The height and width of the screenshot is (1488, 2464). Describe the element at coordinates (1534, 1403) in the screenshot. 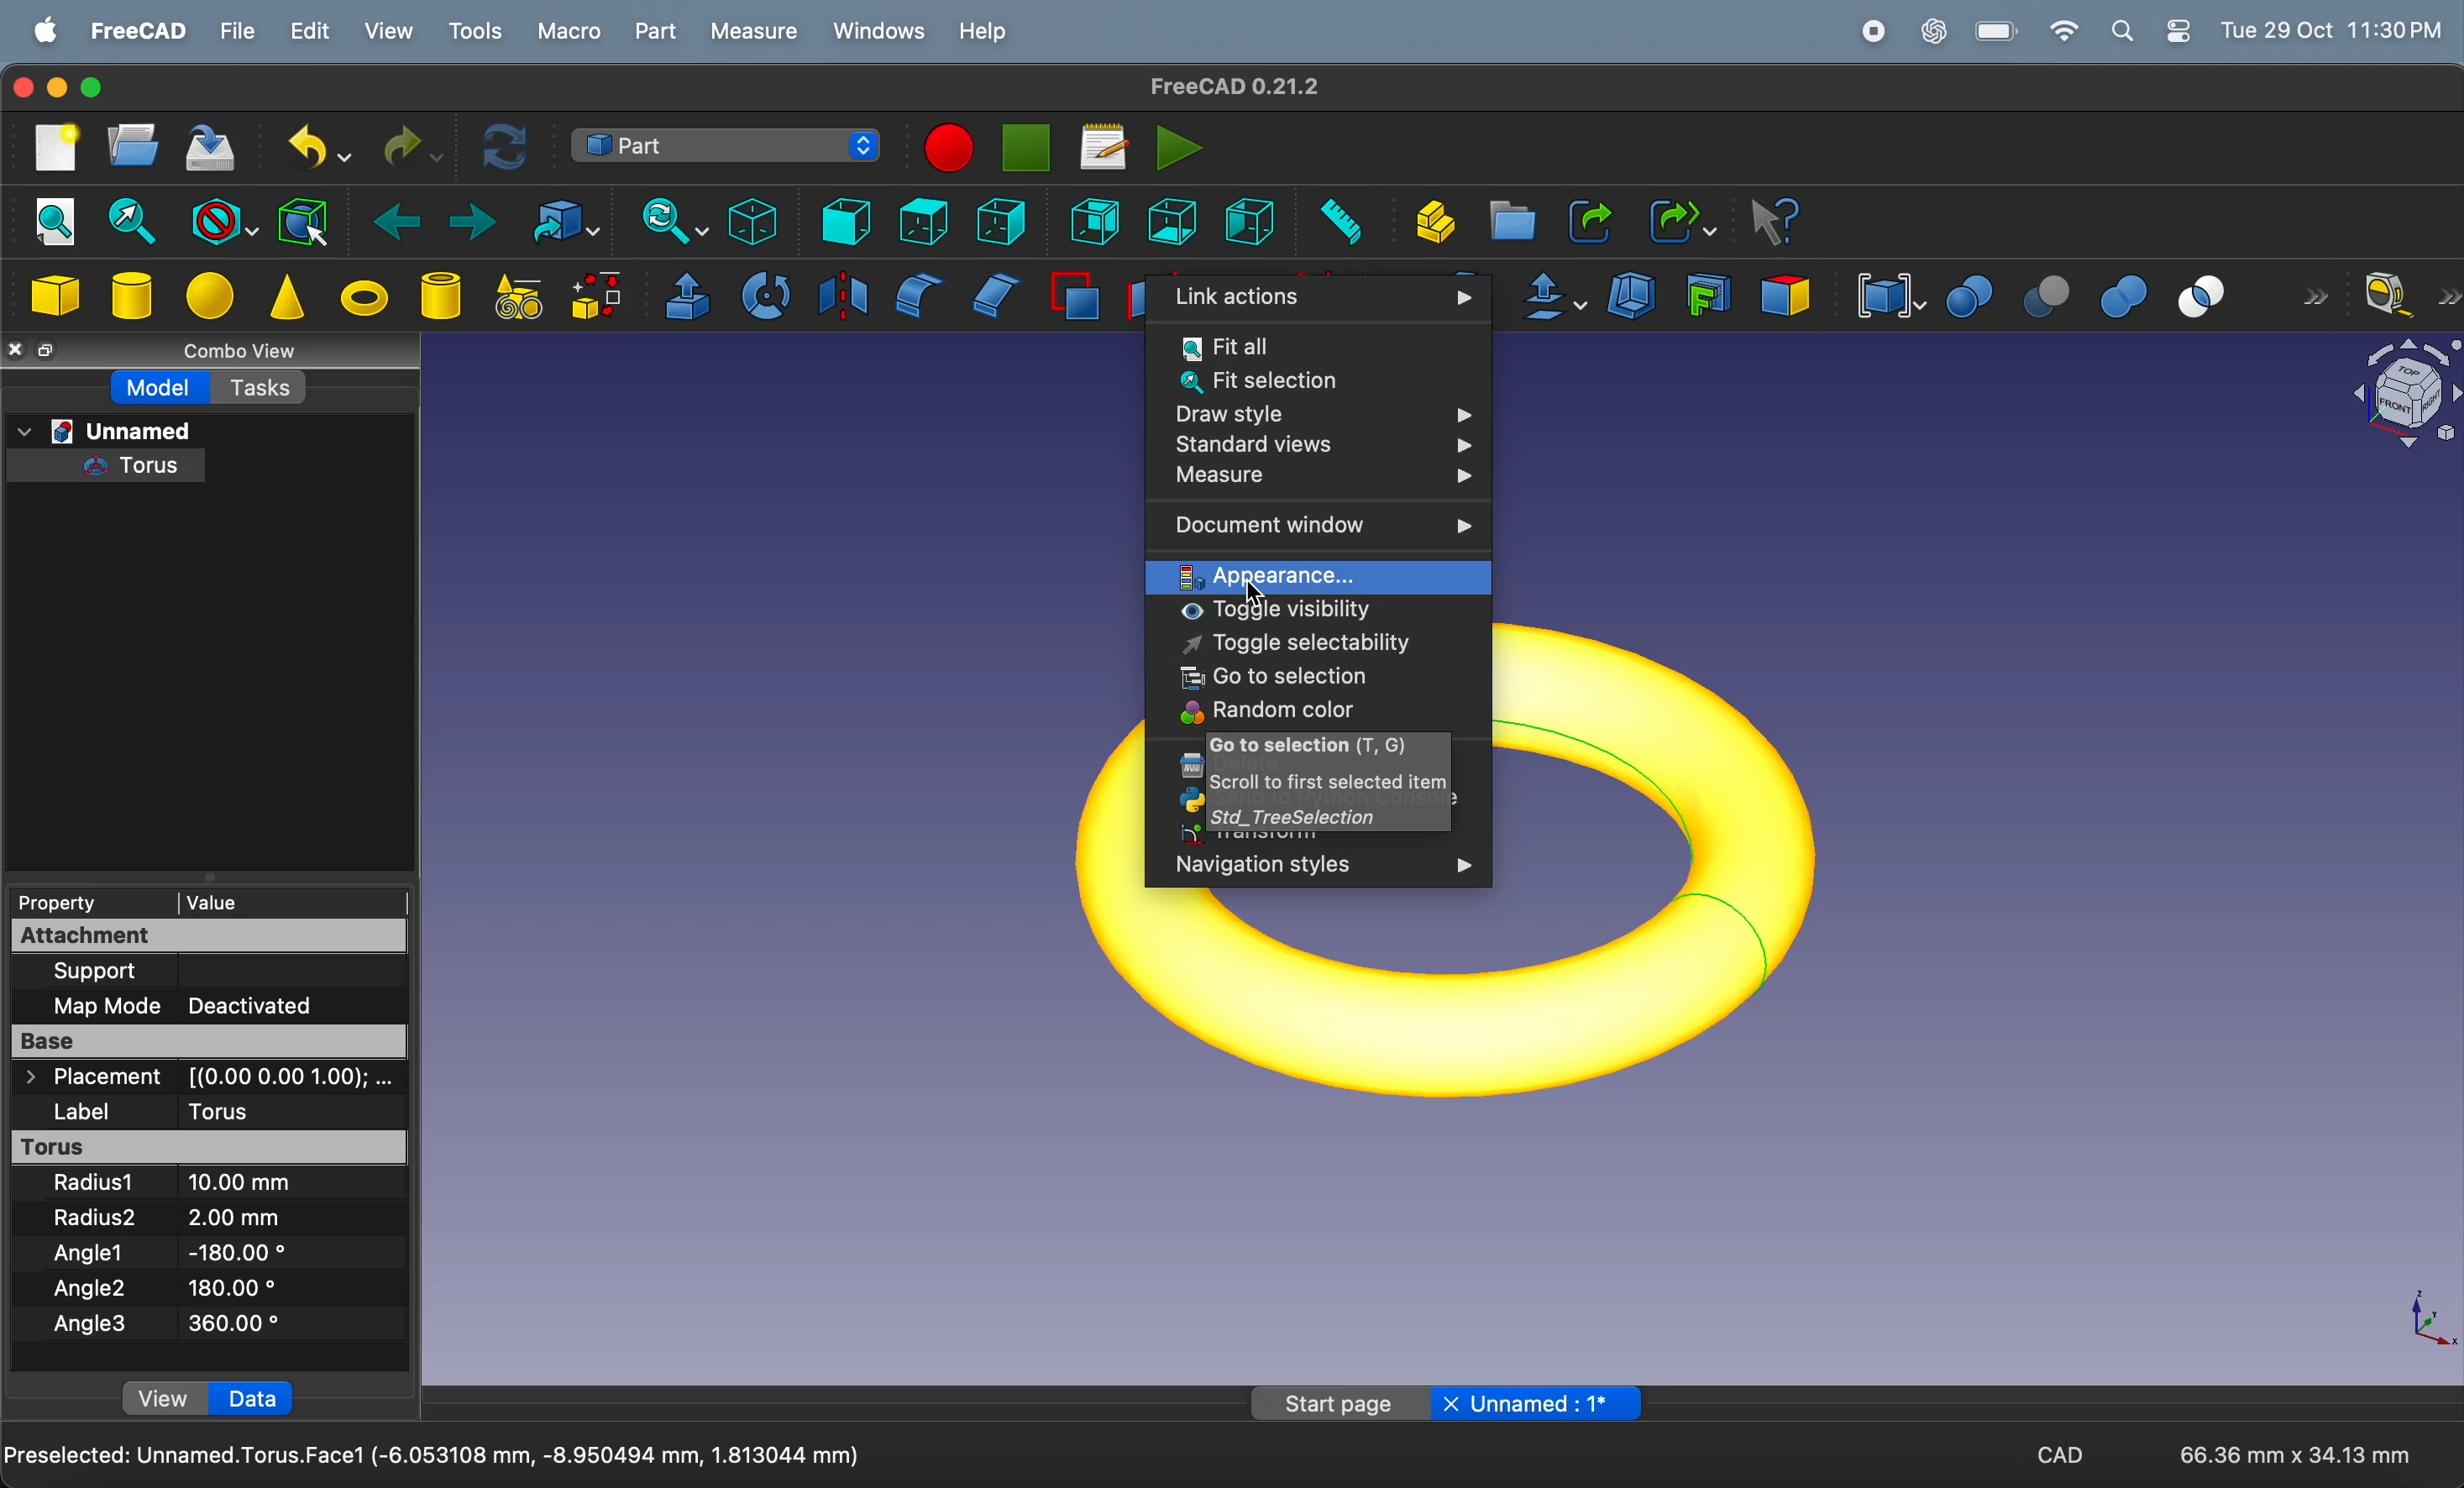

I see `Unnamed: 1` at that location.